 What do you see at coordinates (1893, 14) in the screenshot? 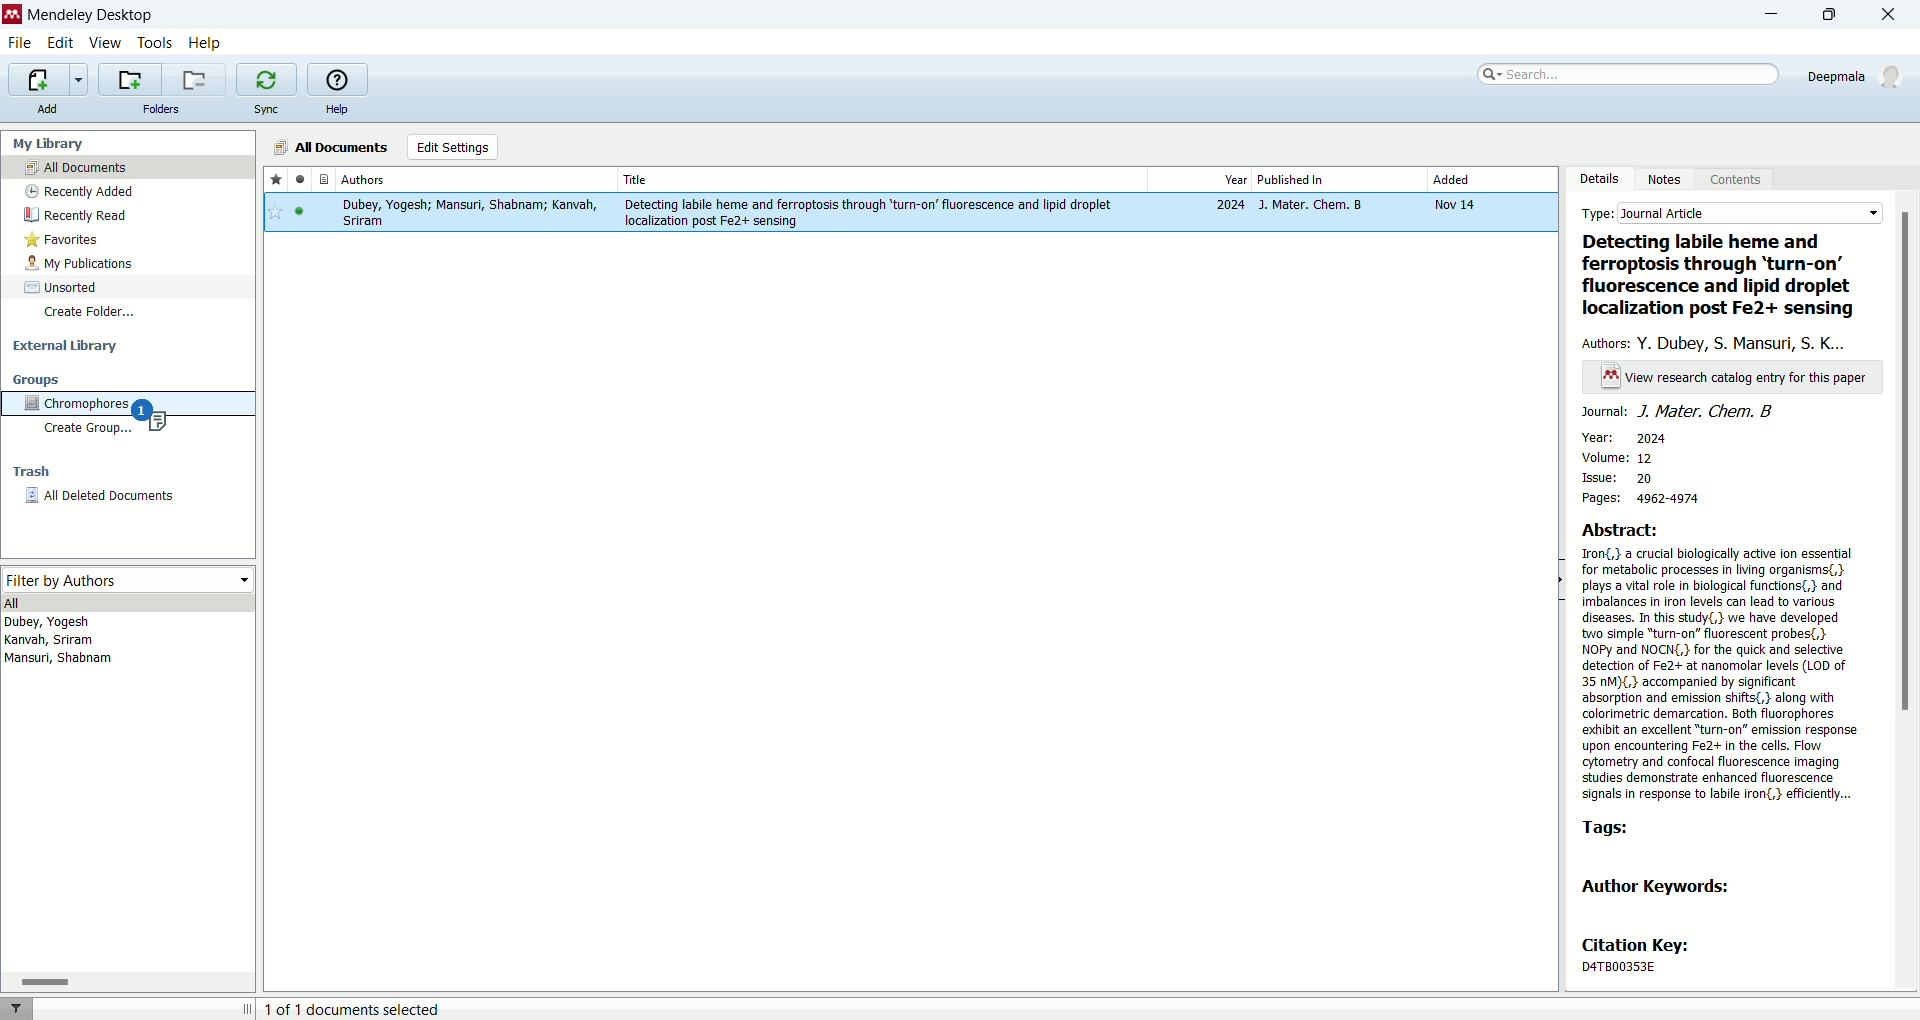
I see `close` at bounding box center [1893, 14].